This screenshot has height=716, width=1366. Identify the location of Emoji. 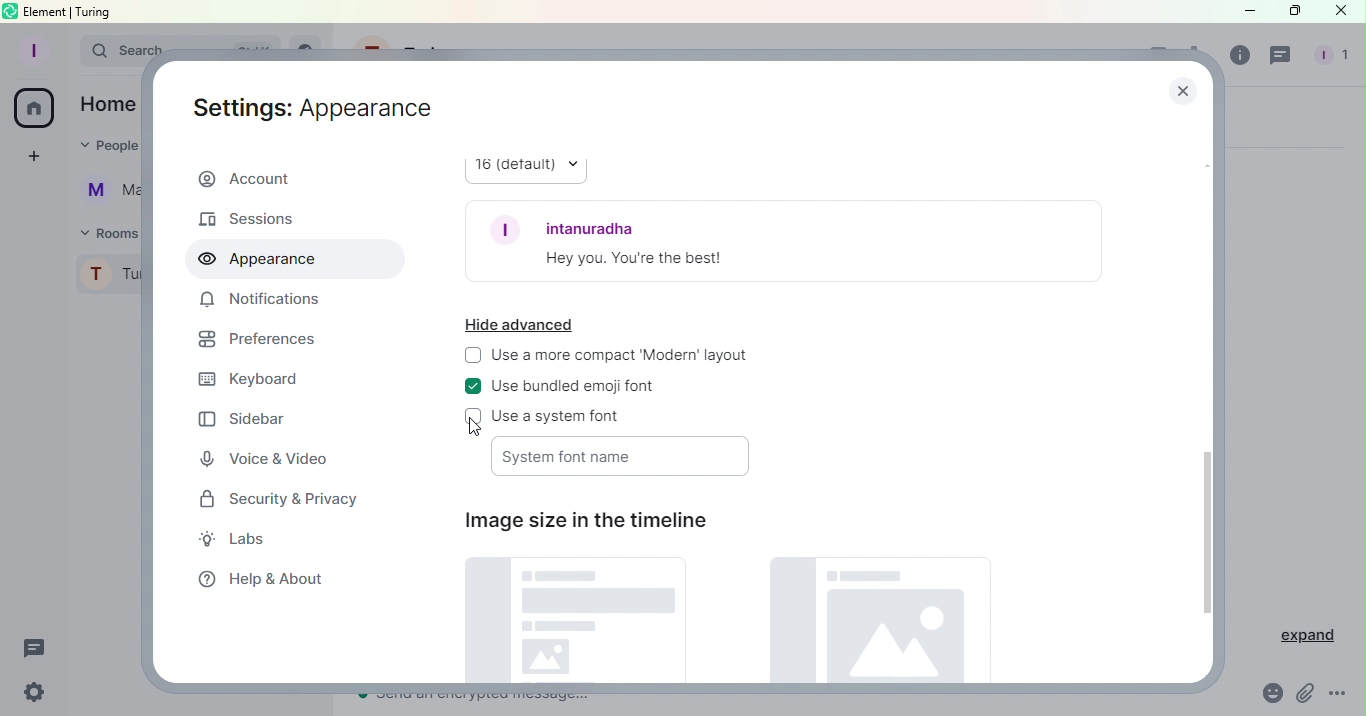
(1267, 693).